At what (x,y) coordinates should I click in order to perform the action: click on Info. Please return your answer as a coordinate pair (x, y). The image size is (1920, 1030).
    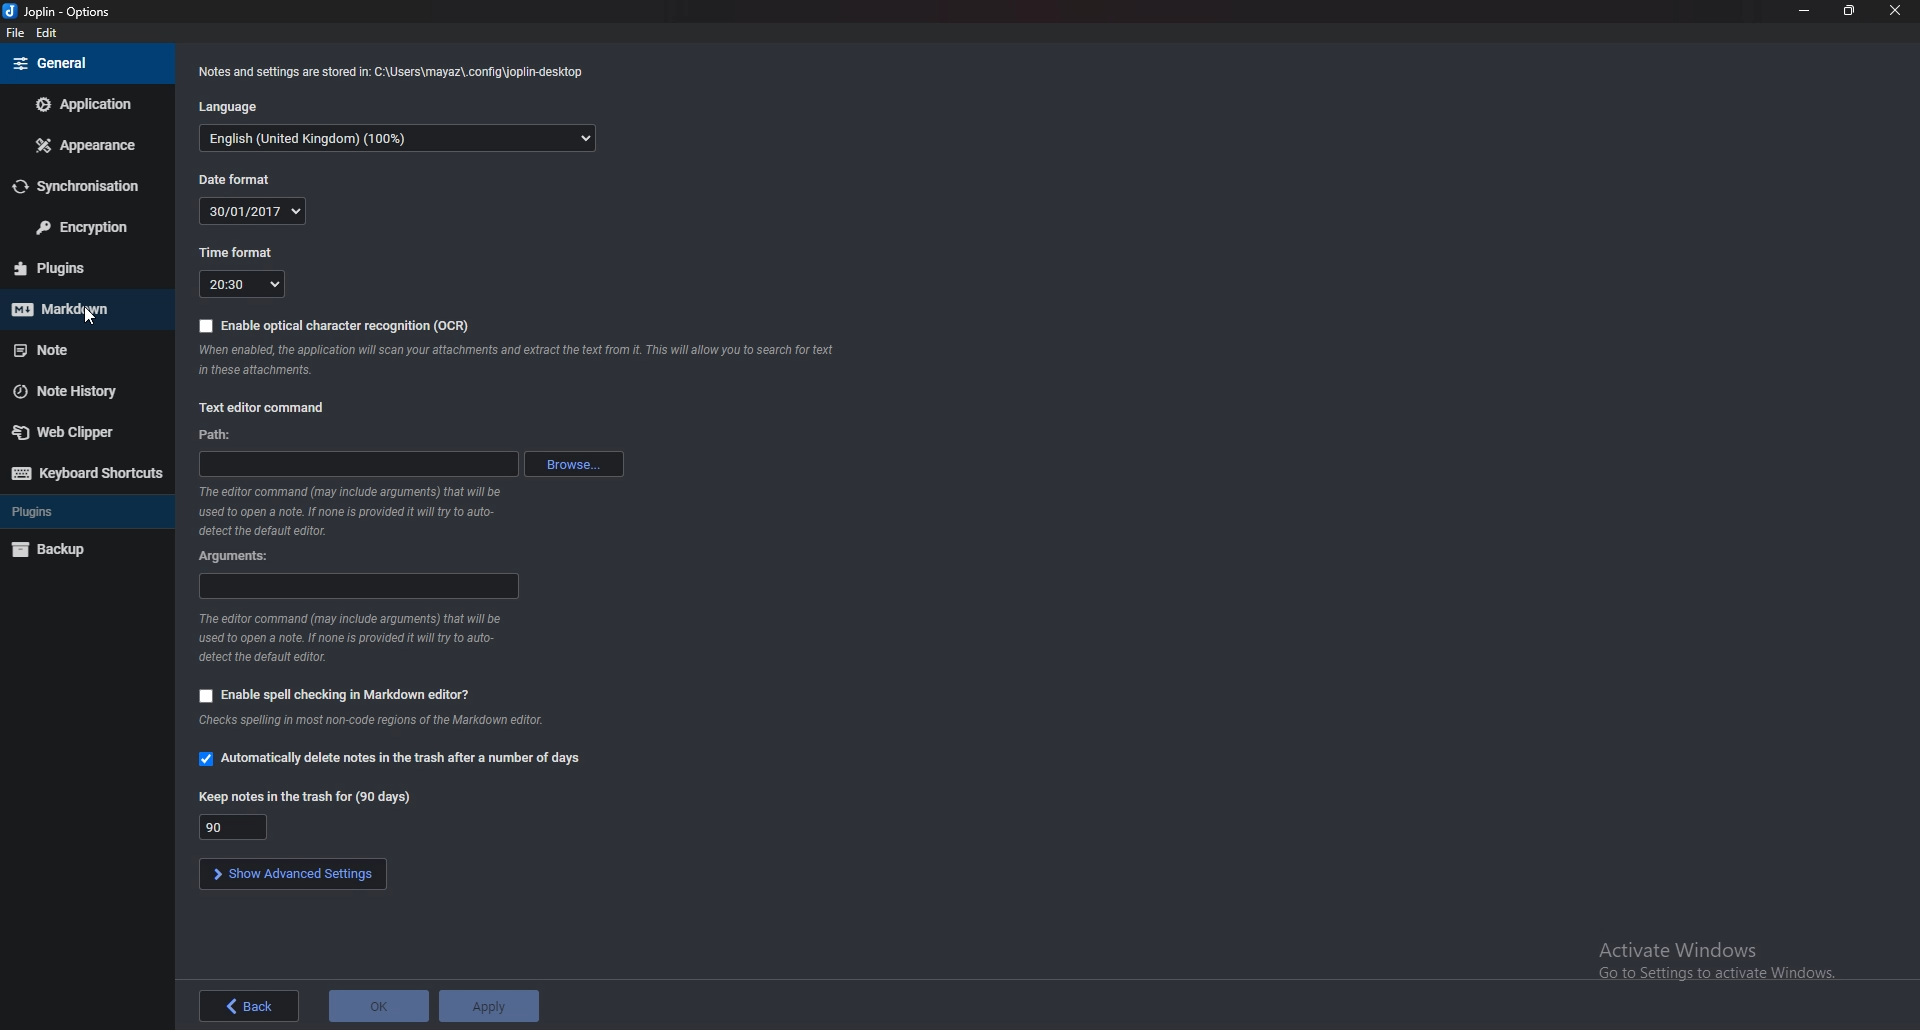
    Looking at the image, I should click on (352, 511).